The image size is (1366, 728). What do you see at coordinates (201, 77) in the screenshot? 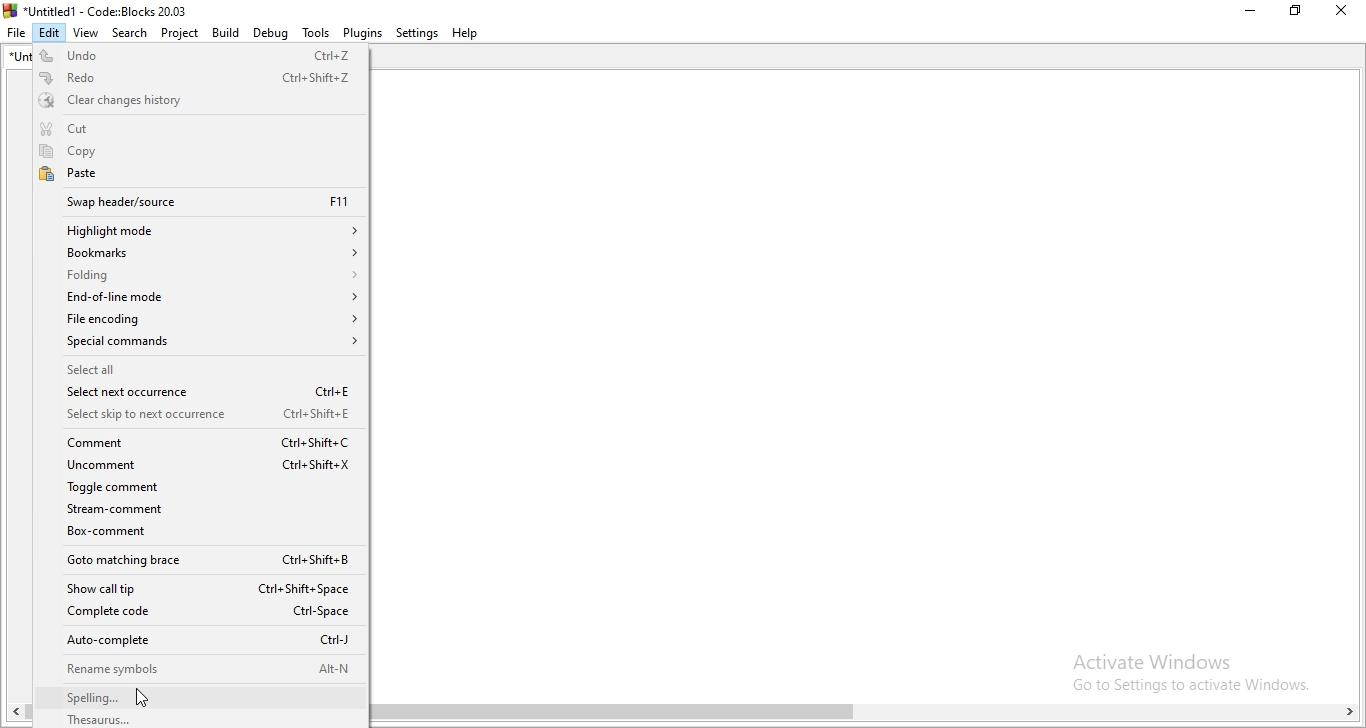
I see `Redo` at bounding box center [201, 77].